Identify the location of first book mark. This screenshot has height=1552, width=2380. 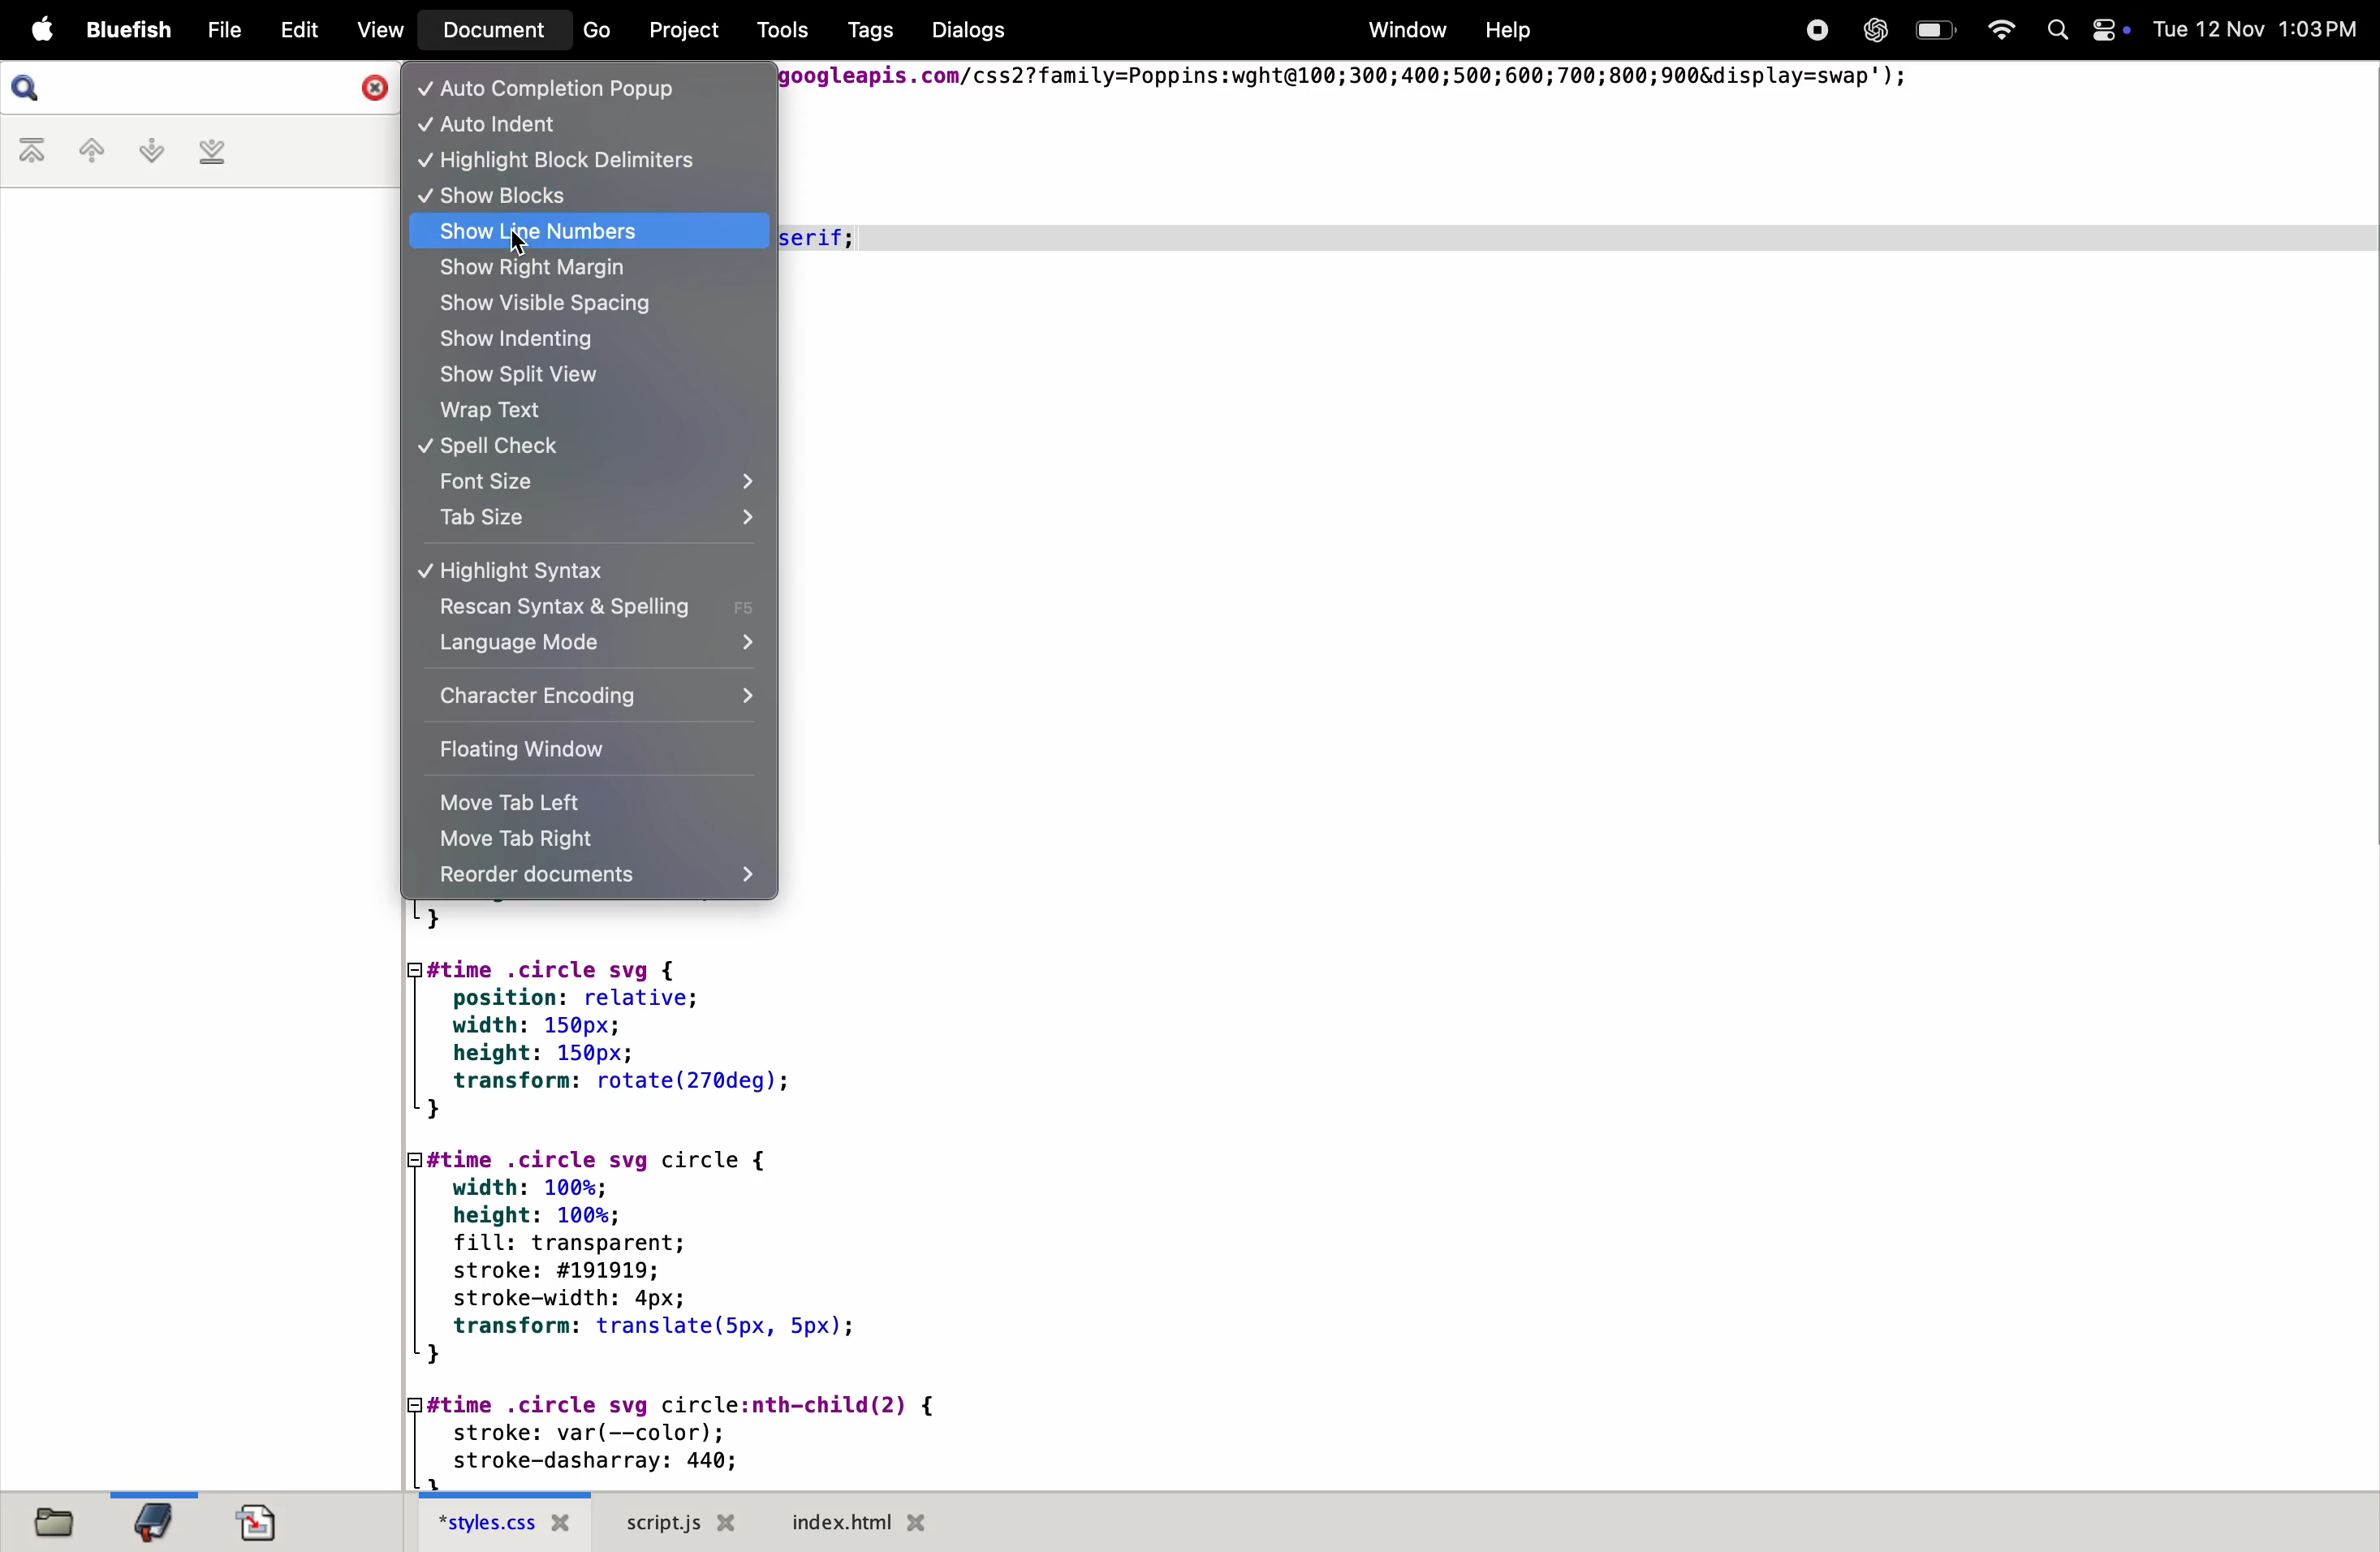
(32, 153).